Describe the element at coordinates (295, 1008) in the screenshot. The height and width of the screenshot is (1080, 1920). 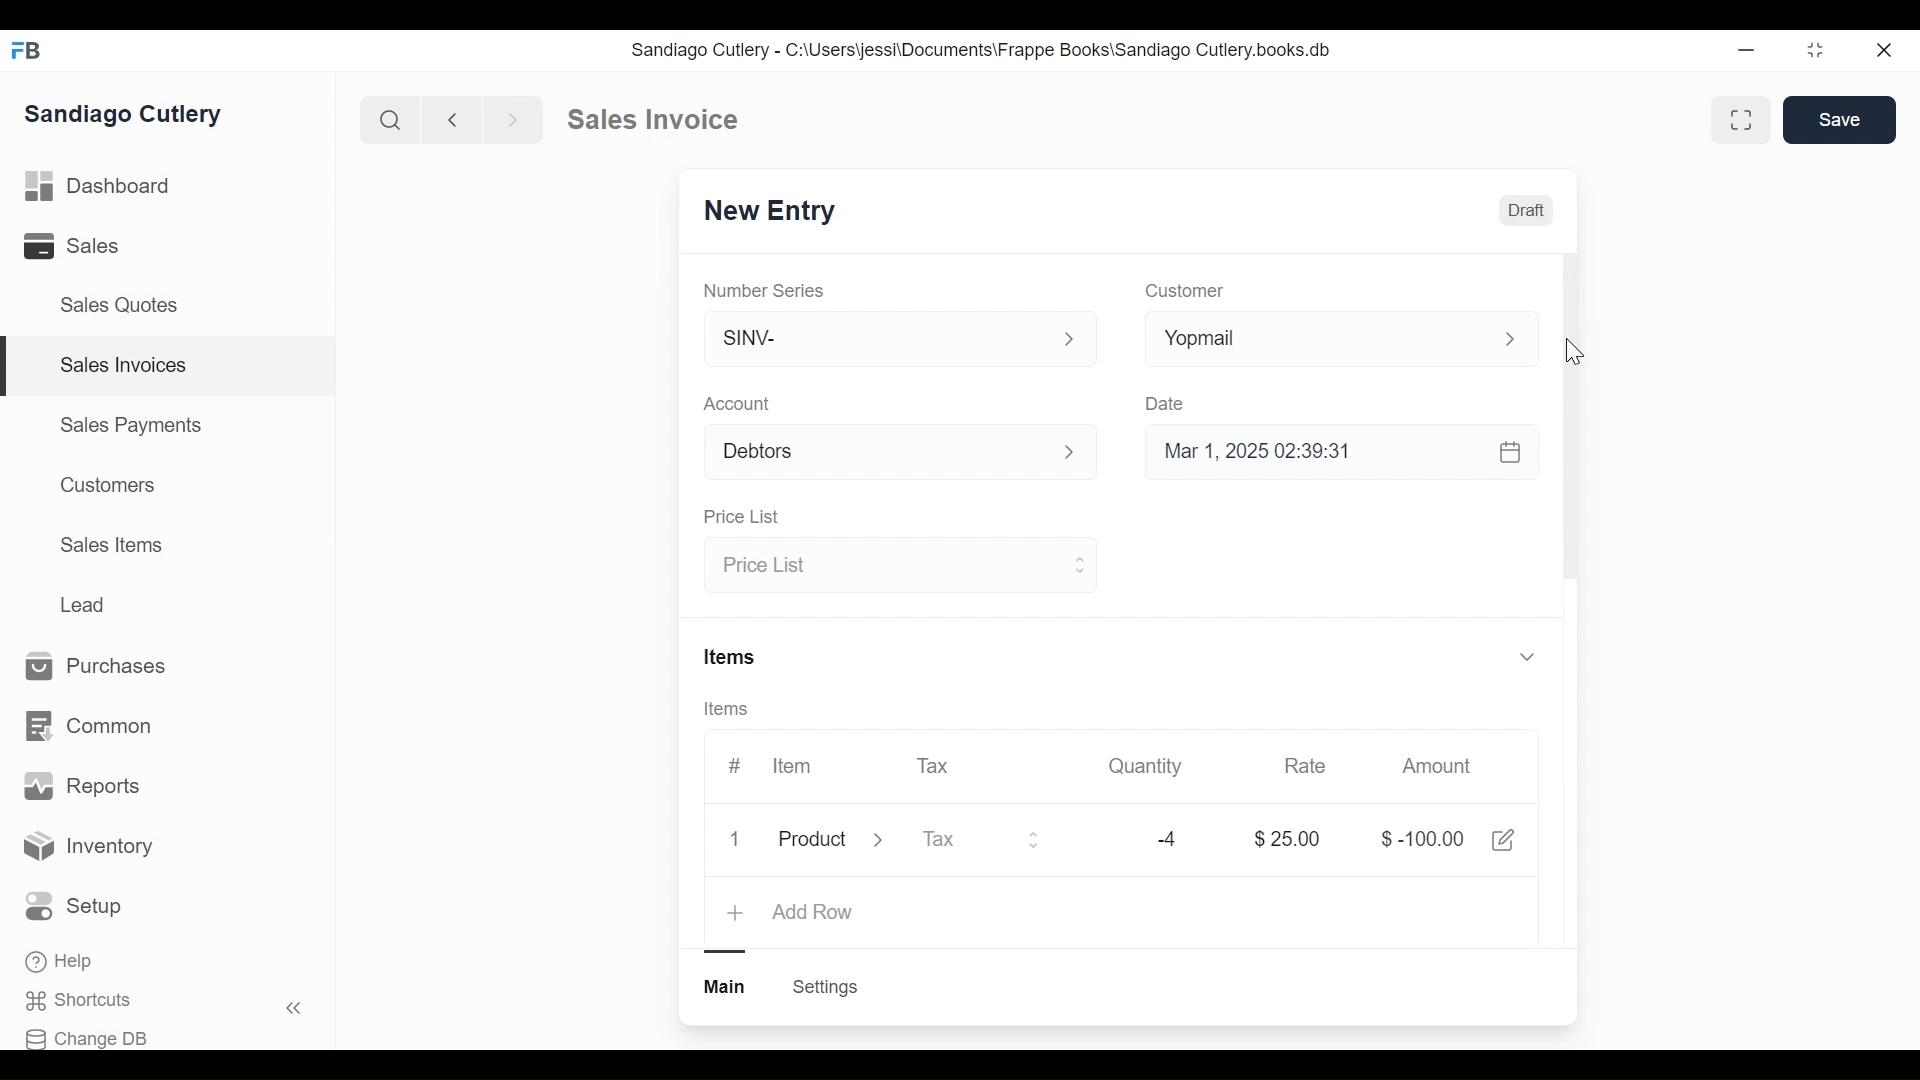
I see `Hide sidebar` at that location.